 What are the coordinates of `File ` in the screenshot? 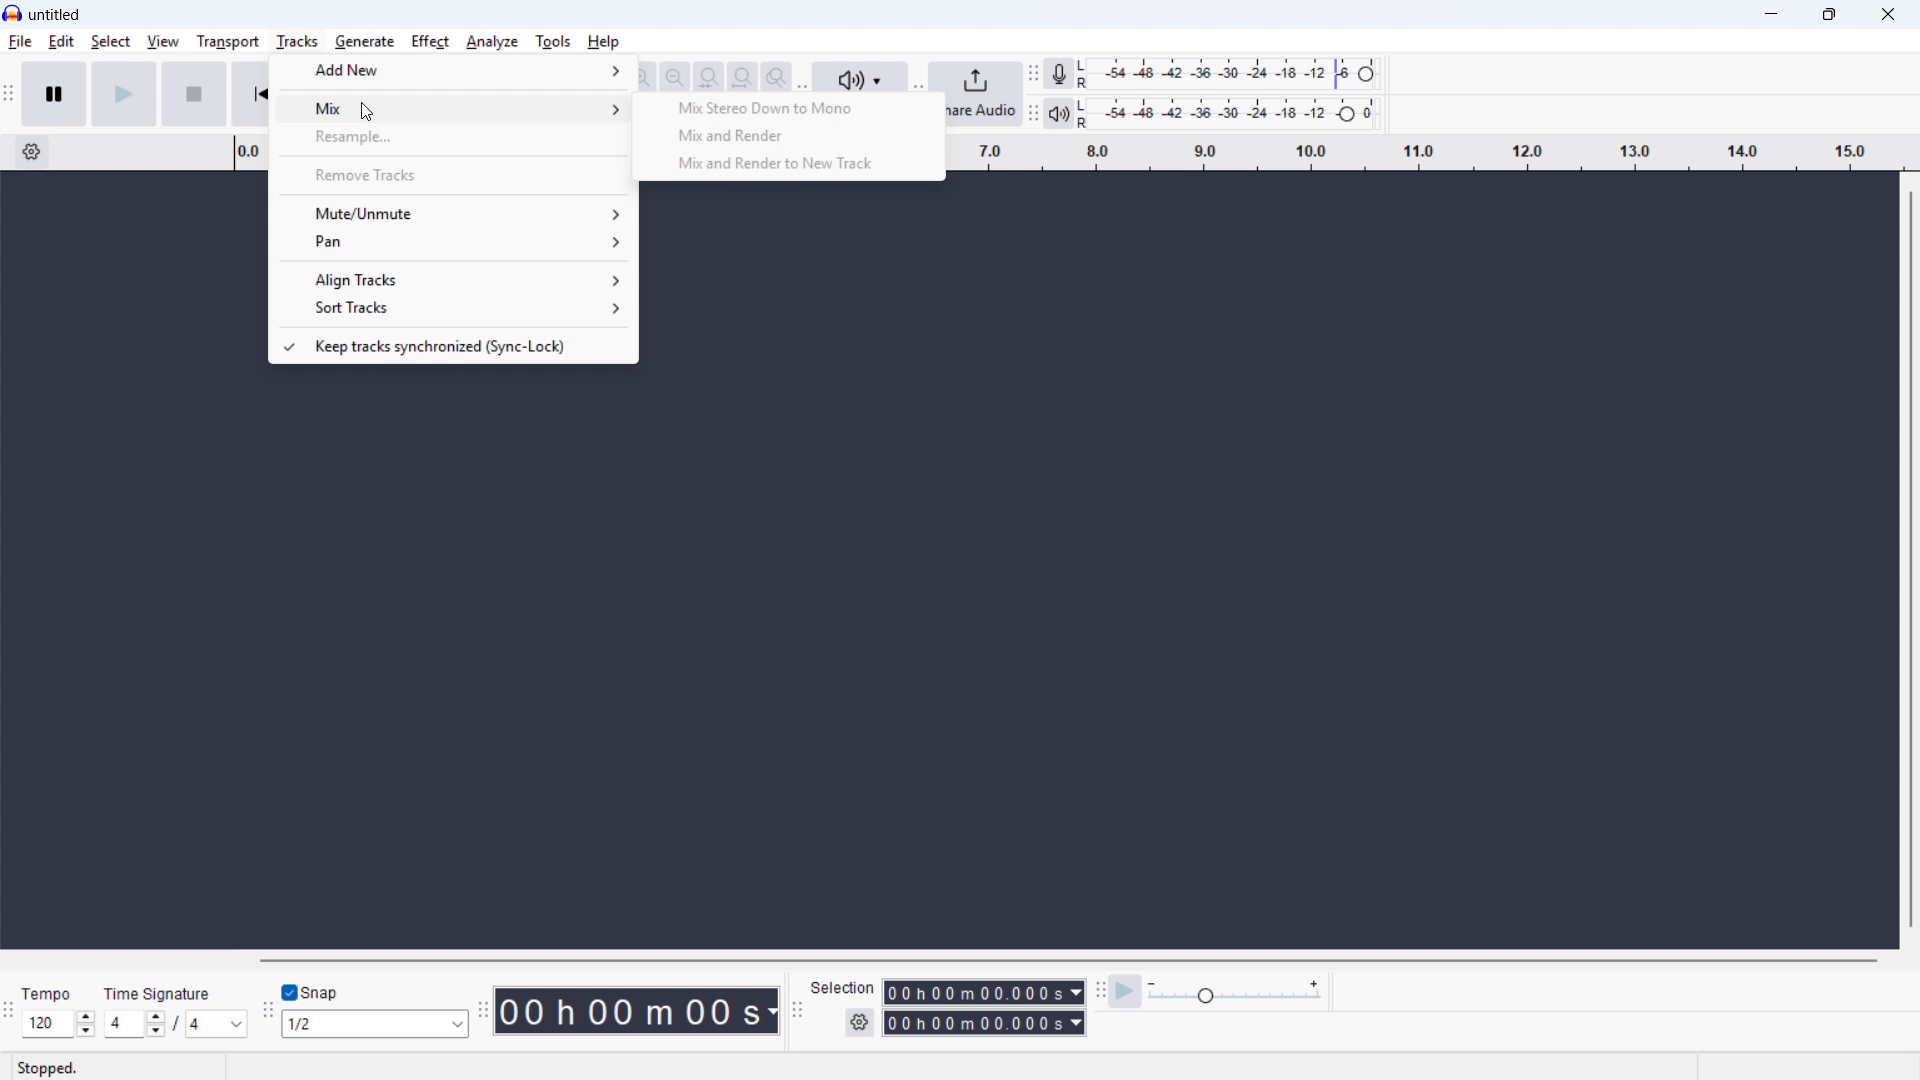 It's located at (21, 42).